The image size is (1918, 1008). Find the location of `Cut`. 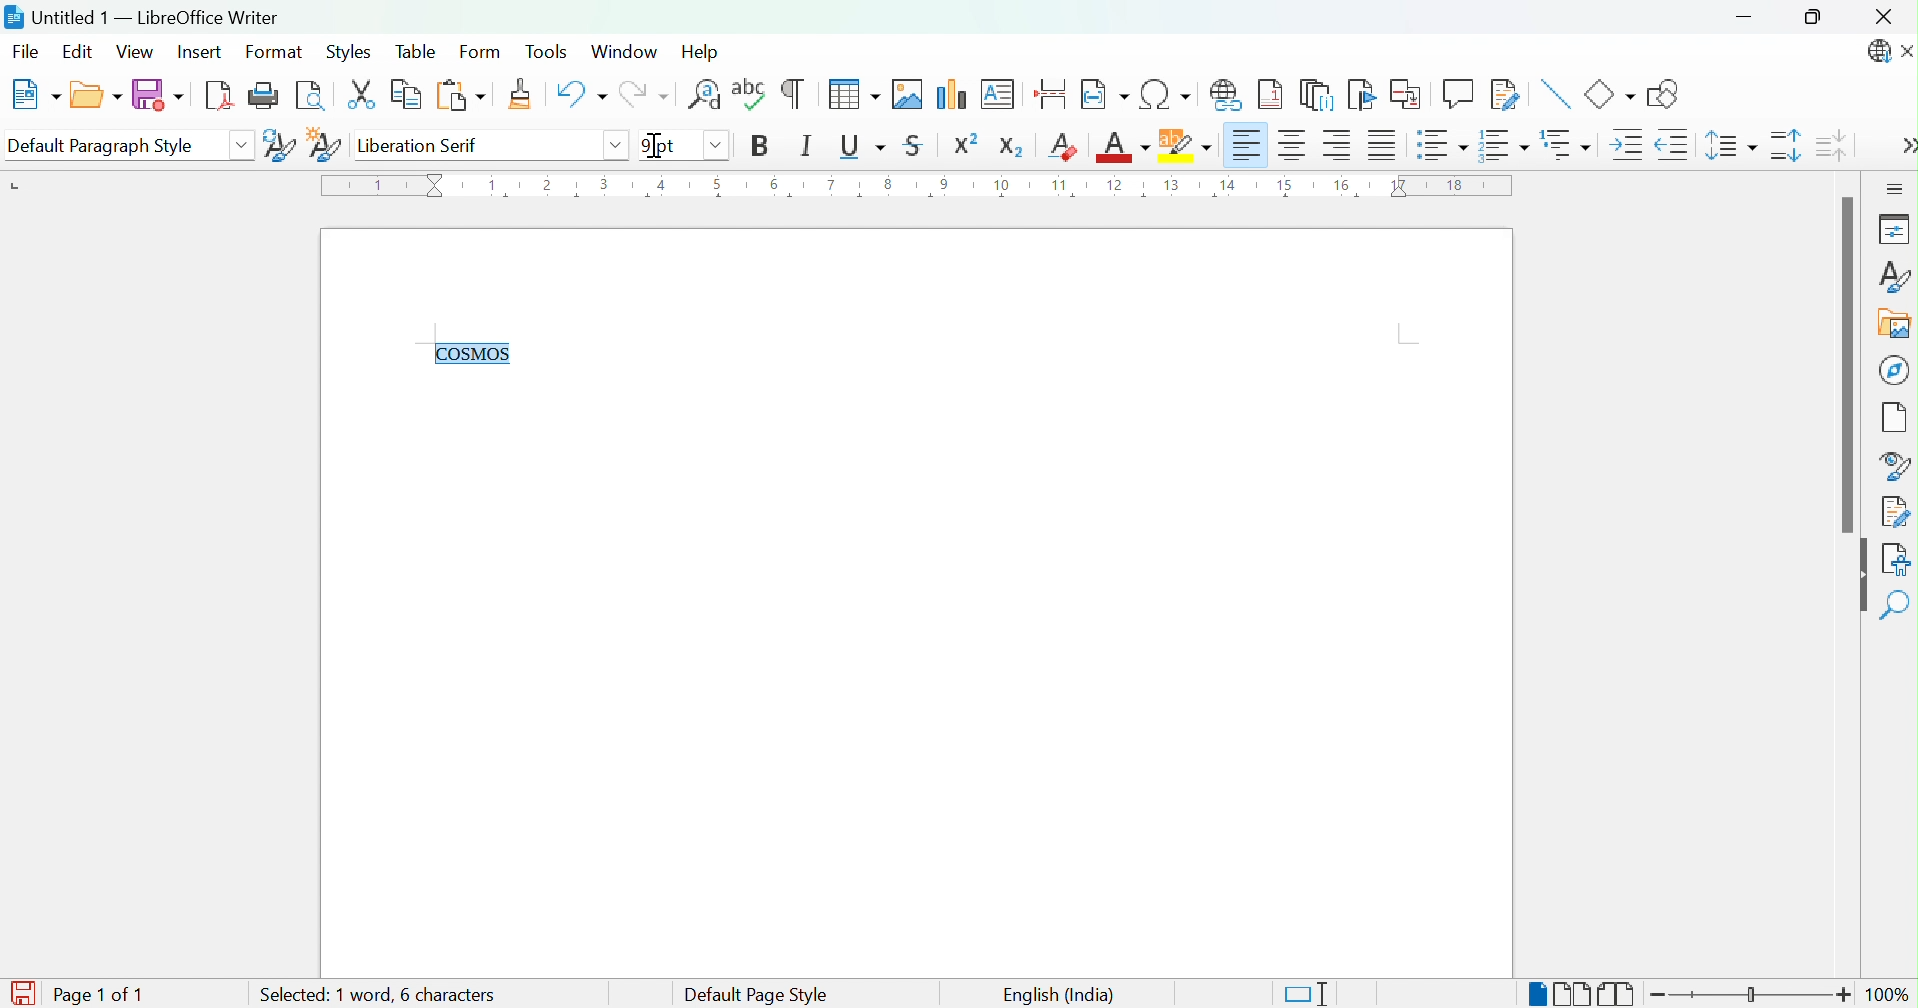

Cut is located at coordinates (362, 95).